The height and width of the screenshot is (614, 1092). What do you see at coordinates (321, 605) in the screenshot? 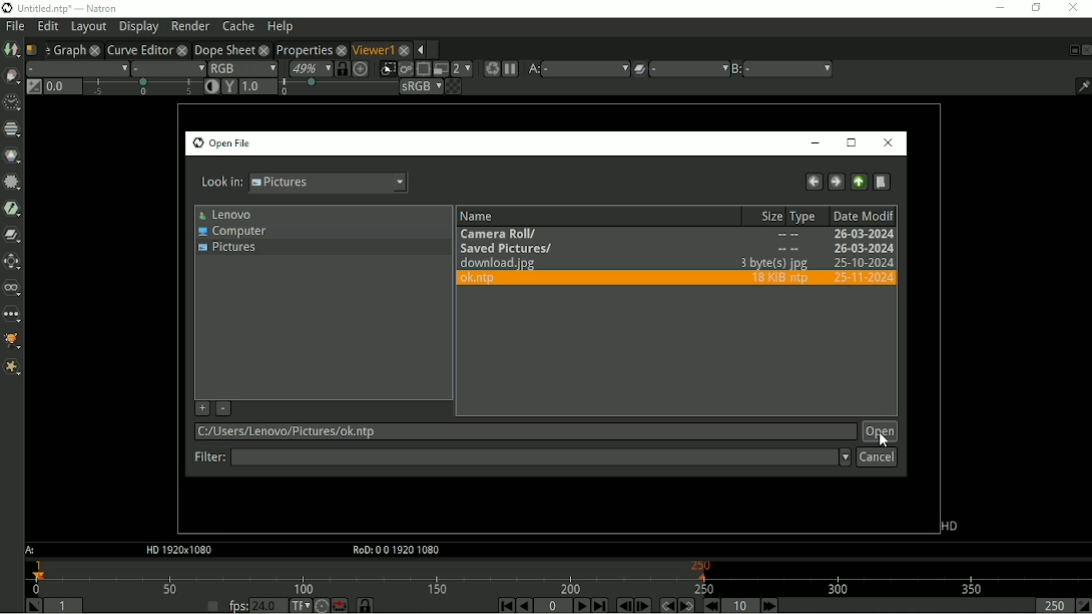
I see `Turbo mode` at bounding box center [321, 605].